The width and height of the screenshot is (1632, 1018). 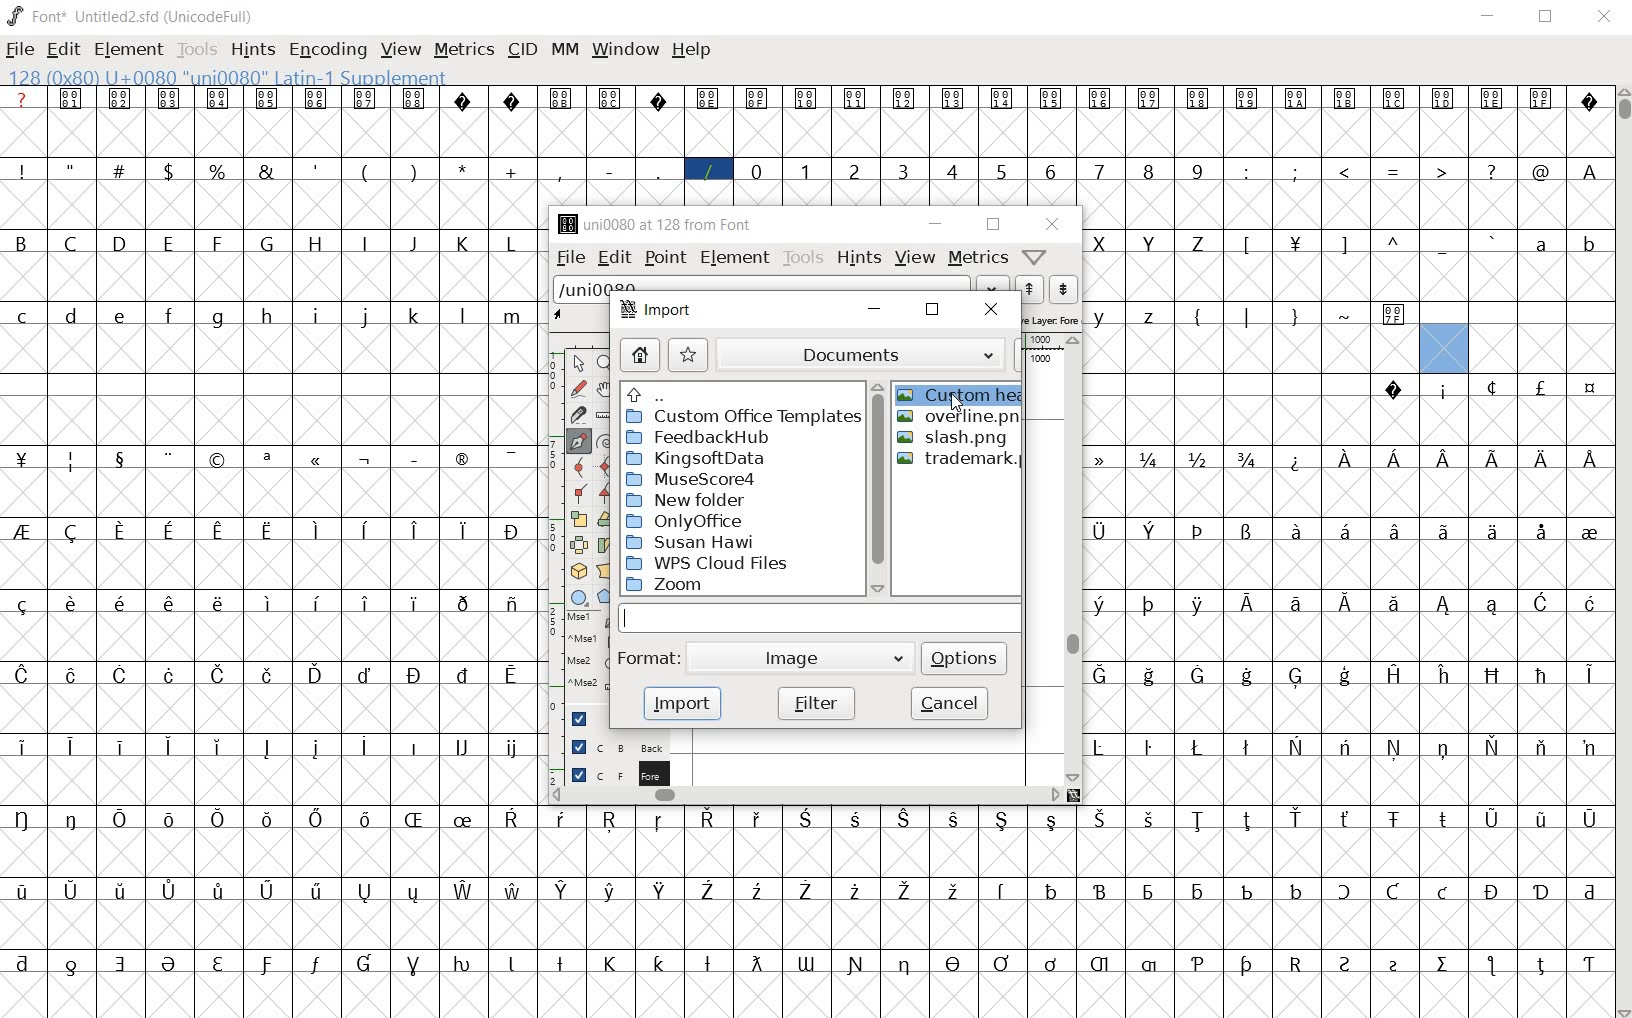 What do you see at coordinates (522, 50) in the screenshot?
I see `CID` at bounding box center [522, 50].